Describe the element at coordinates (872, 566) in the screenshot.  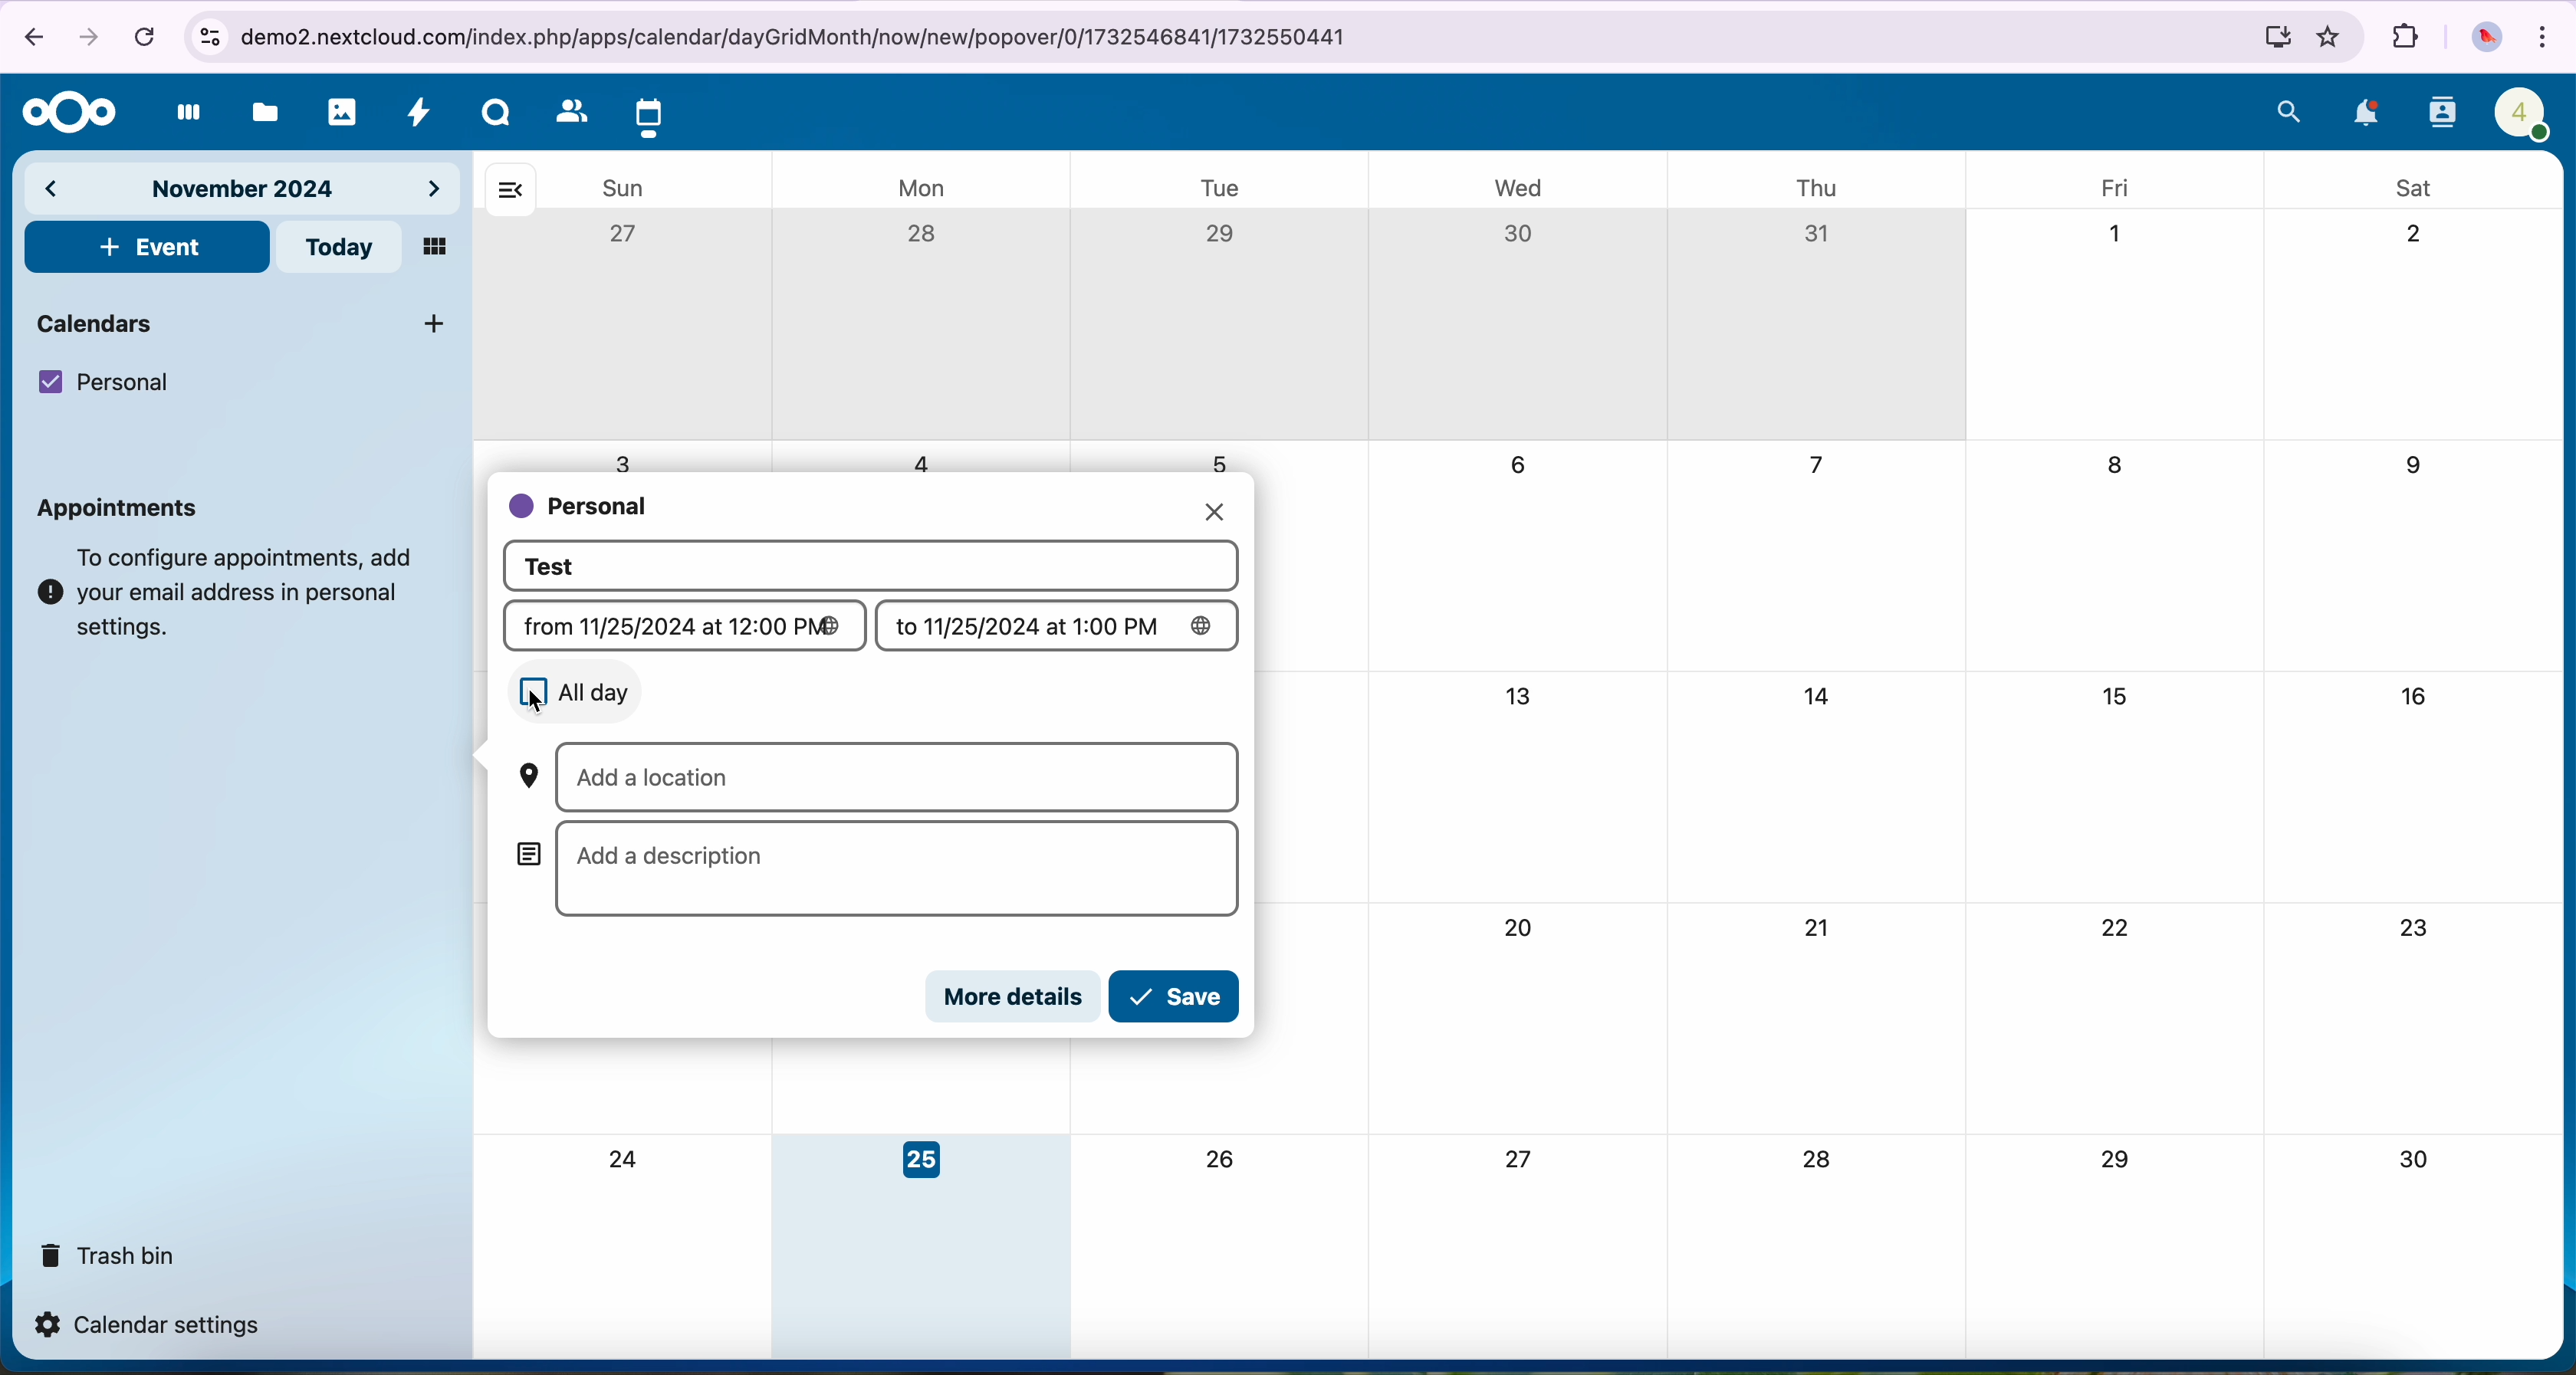
I see `event title` at that location.